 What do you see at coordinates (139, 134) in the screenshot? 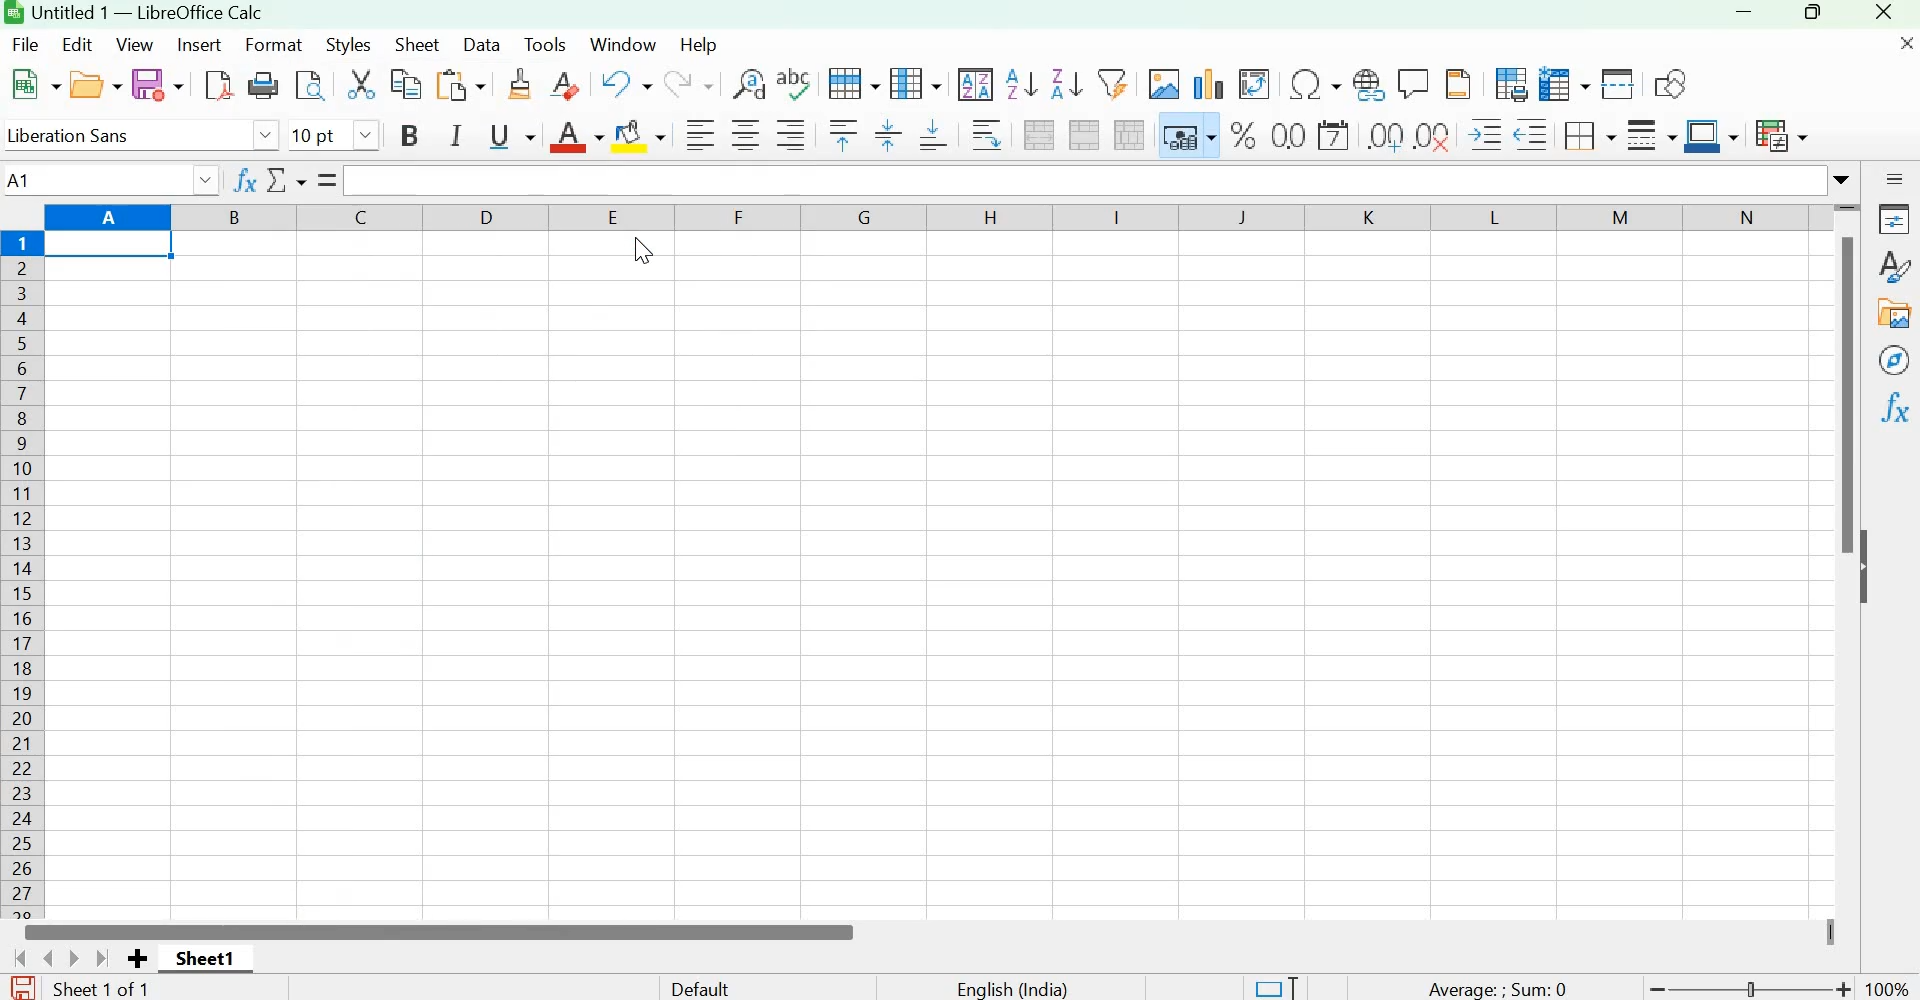
I see `Font name` at bounding box center [139, 134].